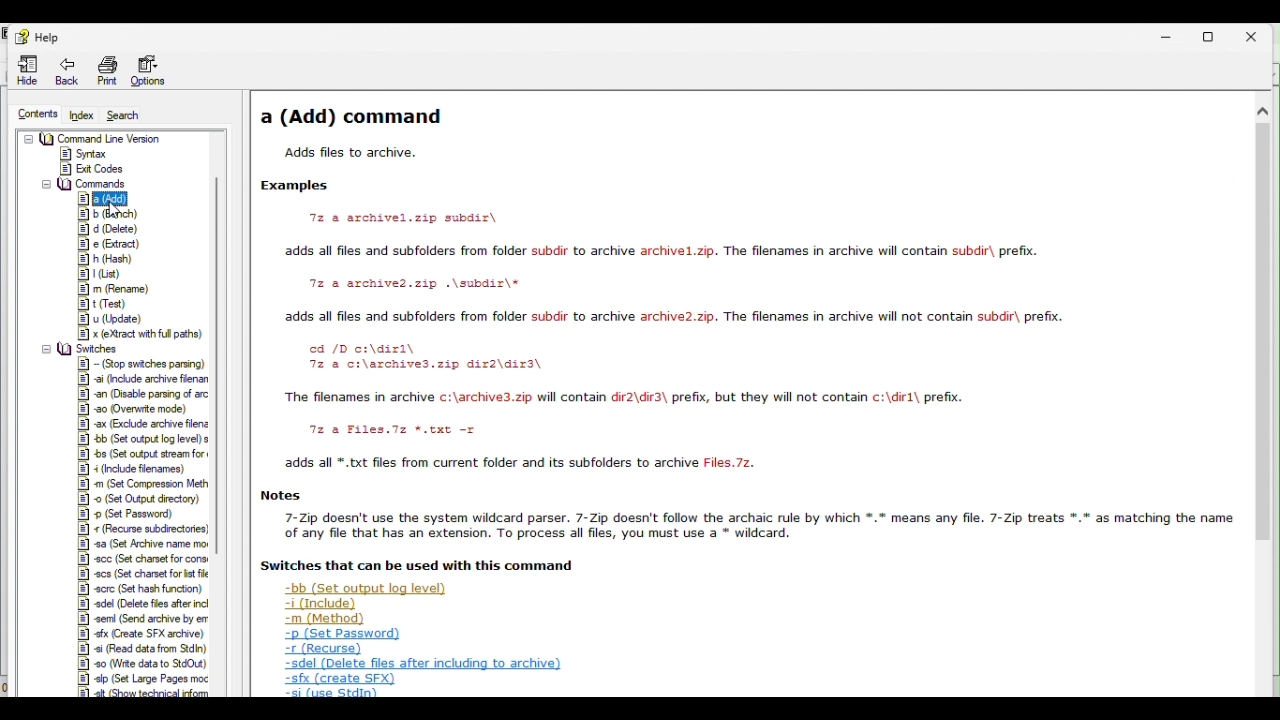 The height and width of the screenshot is (720, 1280). What do you see at coordinates (349, 153) in the screenshot?
I see `text` at bounding box center [349, 153].